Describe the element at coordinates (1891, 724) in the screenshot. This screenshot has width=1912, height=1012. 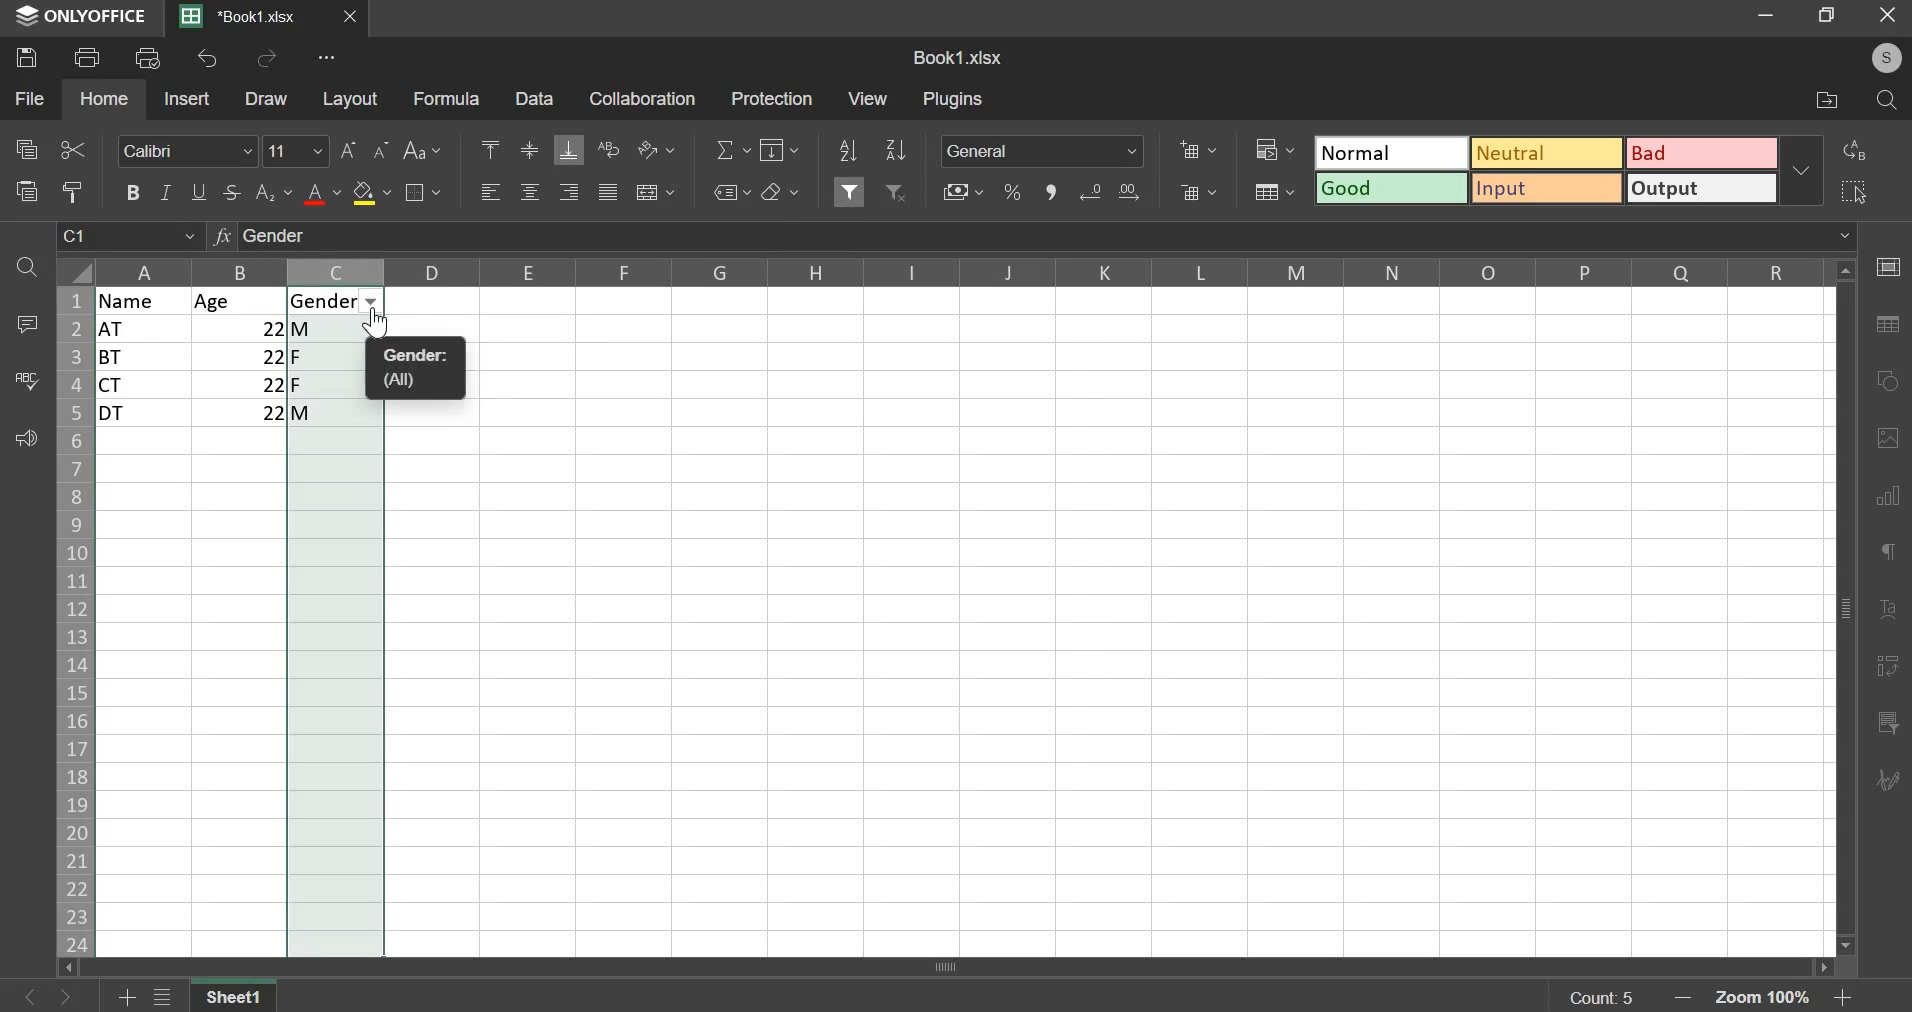
I see `slicer` at that location.